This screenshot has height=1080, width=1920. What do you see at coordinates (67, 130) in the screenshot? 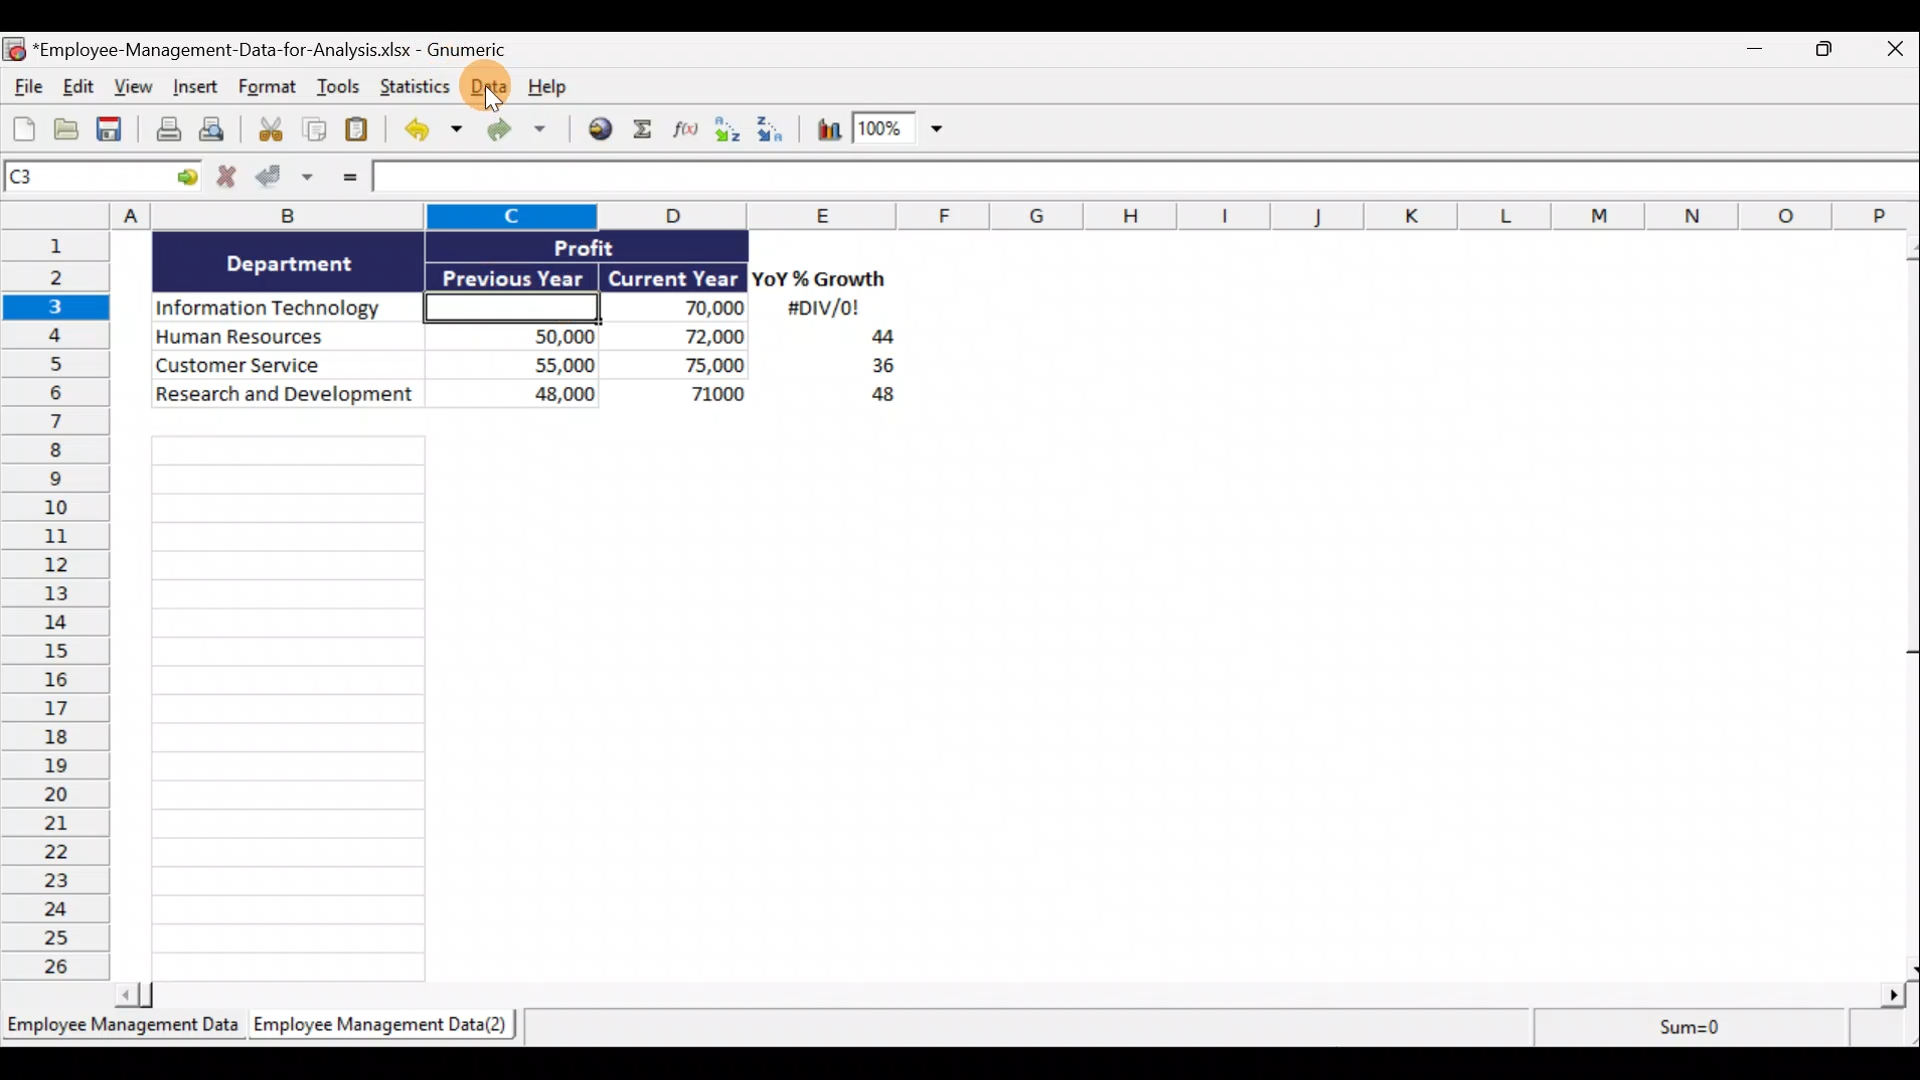
I see `Open a file` at bounding box center [67, 130].